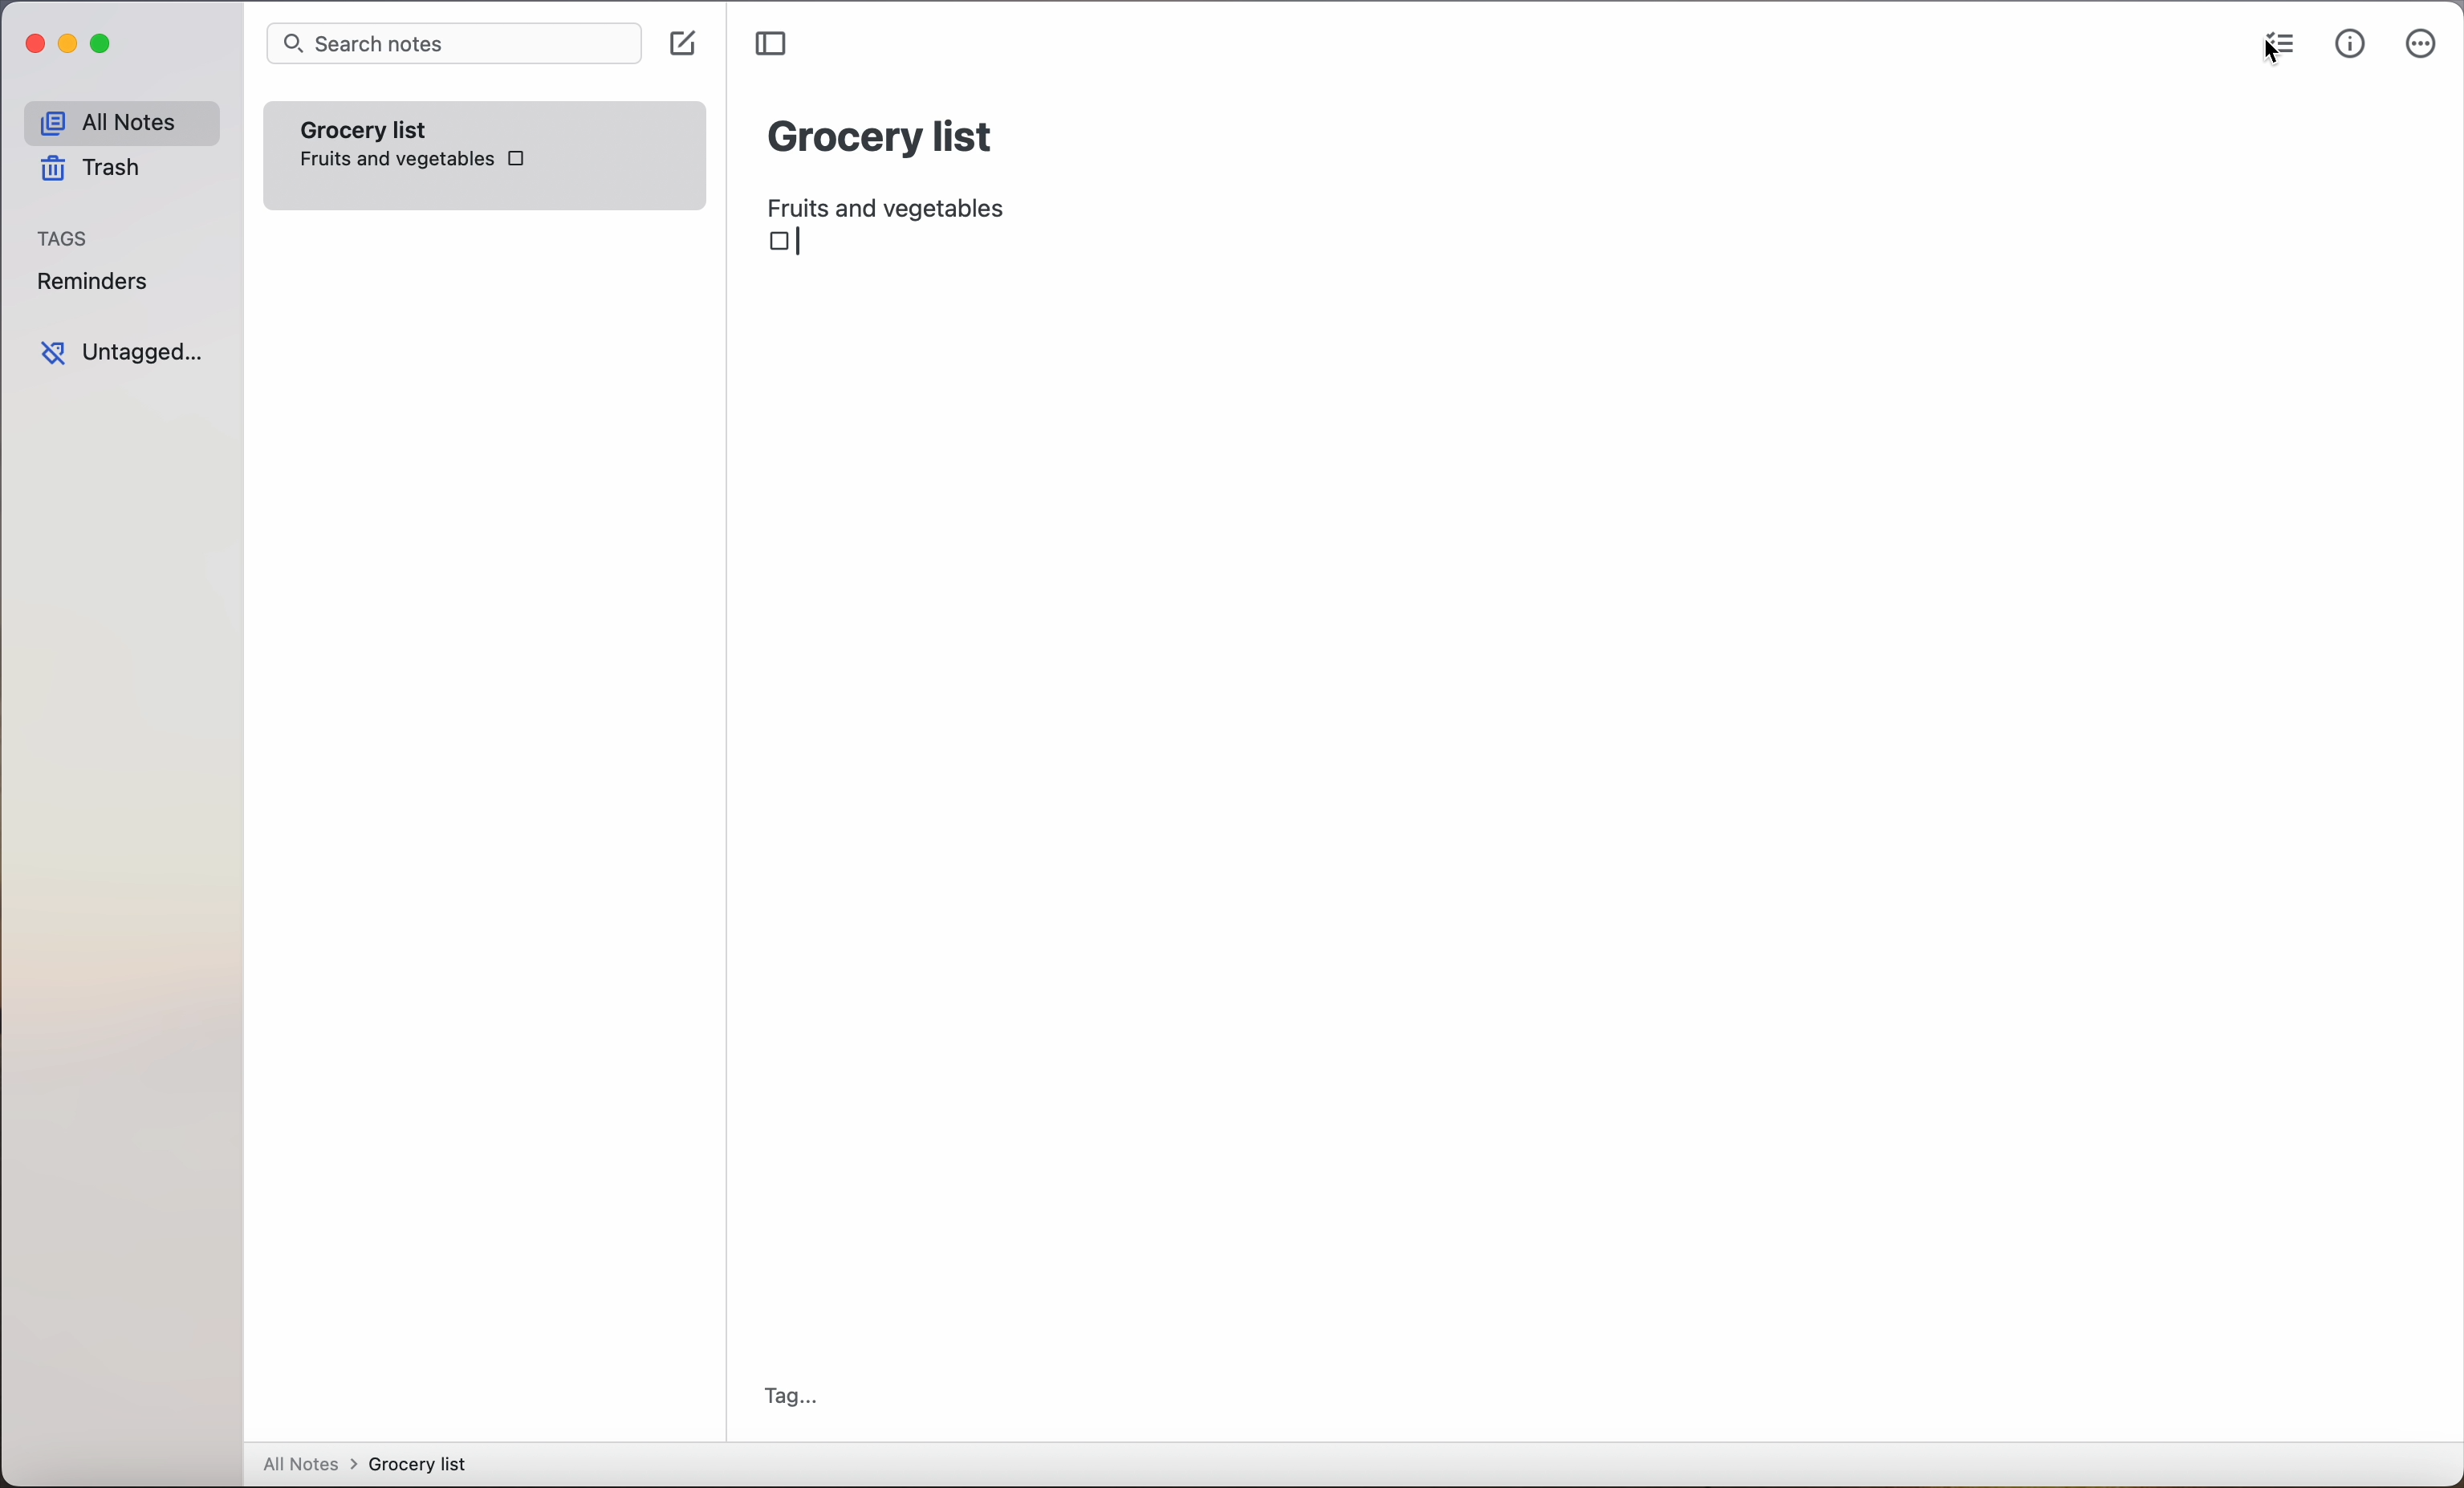 This screenshot has height=1488, width=2464. I want to click on all notes > grocery list, so click(373, 1466).